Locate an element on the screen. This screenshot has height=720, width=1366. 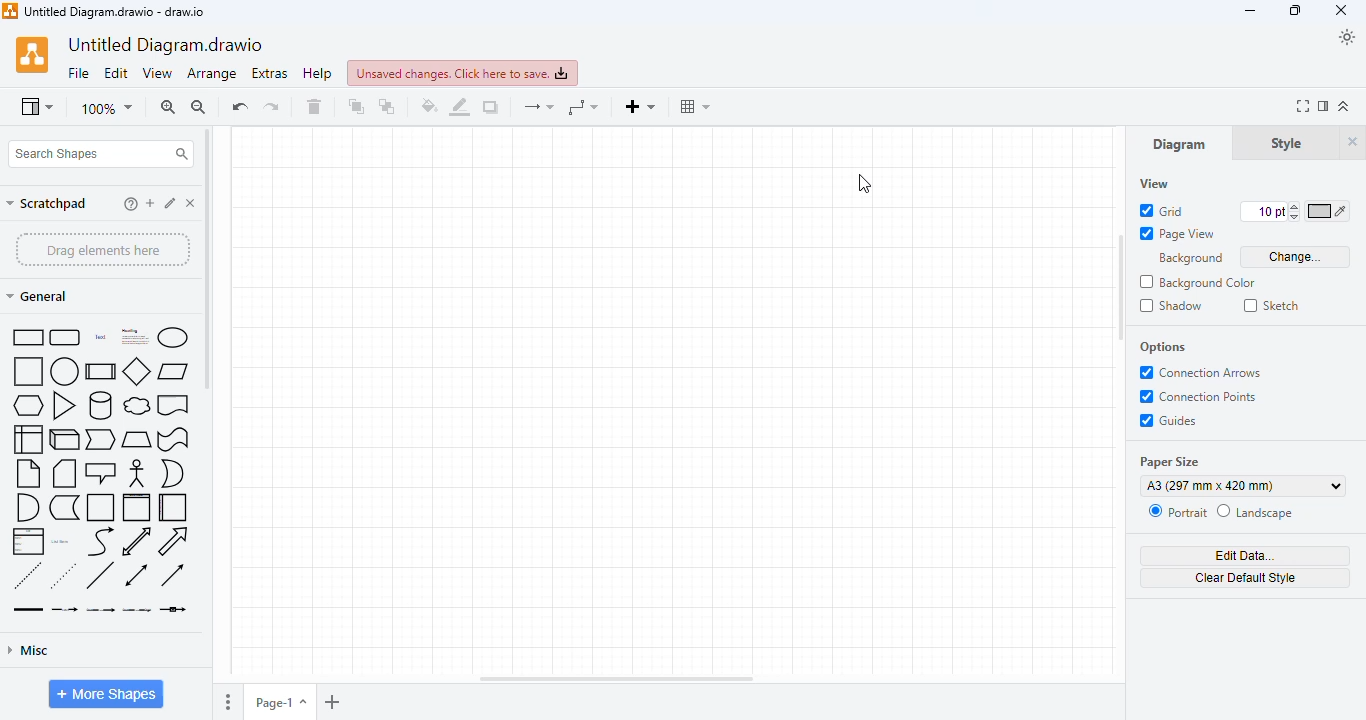
dotted line is located at coordinates (63, 575).